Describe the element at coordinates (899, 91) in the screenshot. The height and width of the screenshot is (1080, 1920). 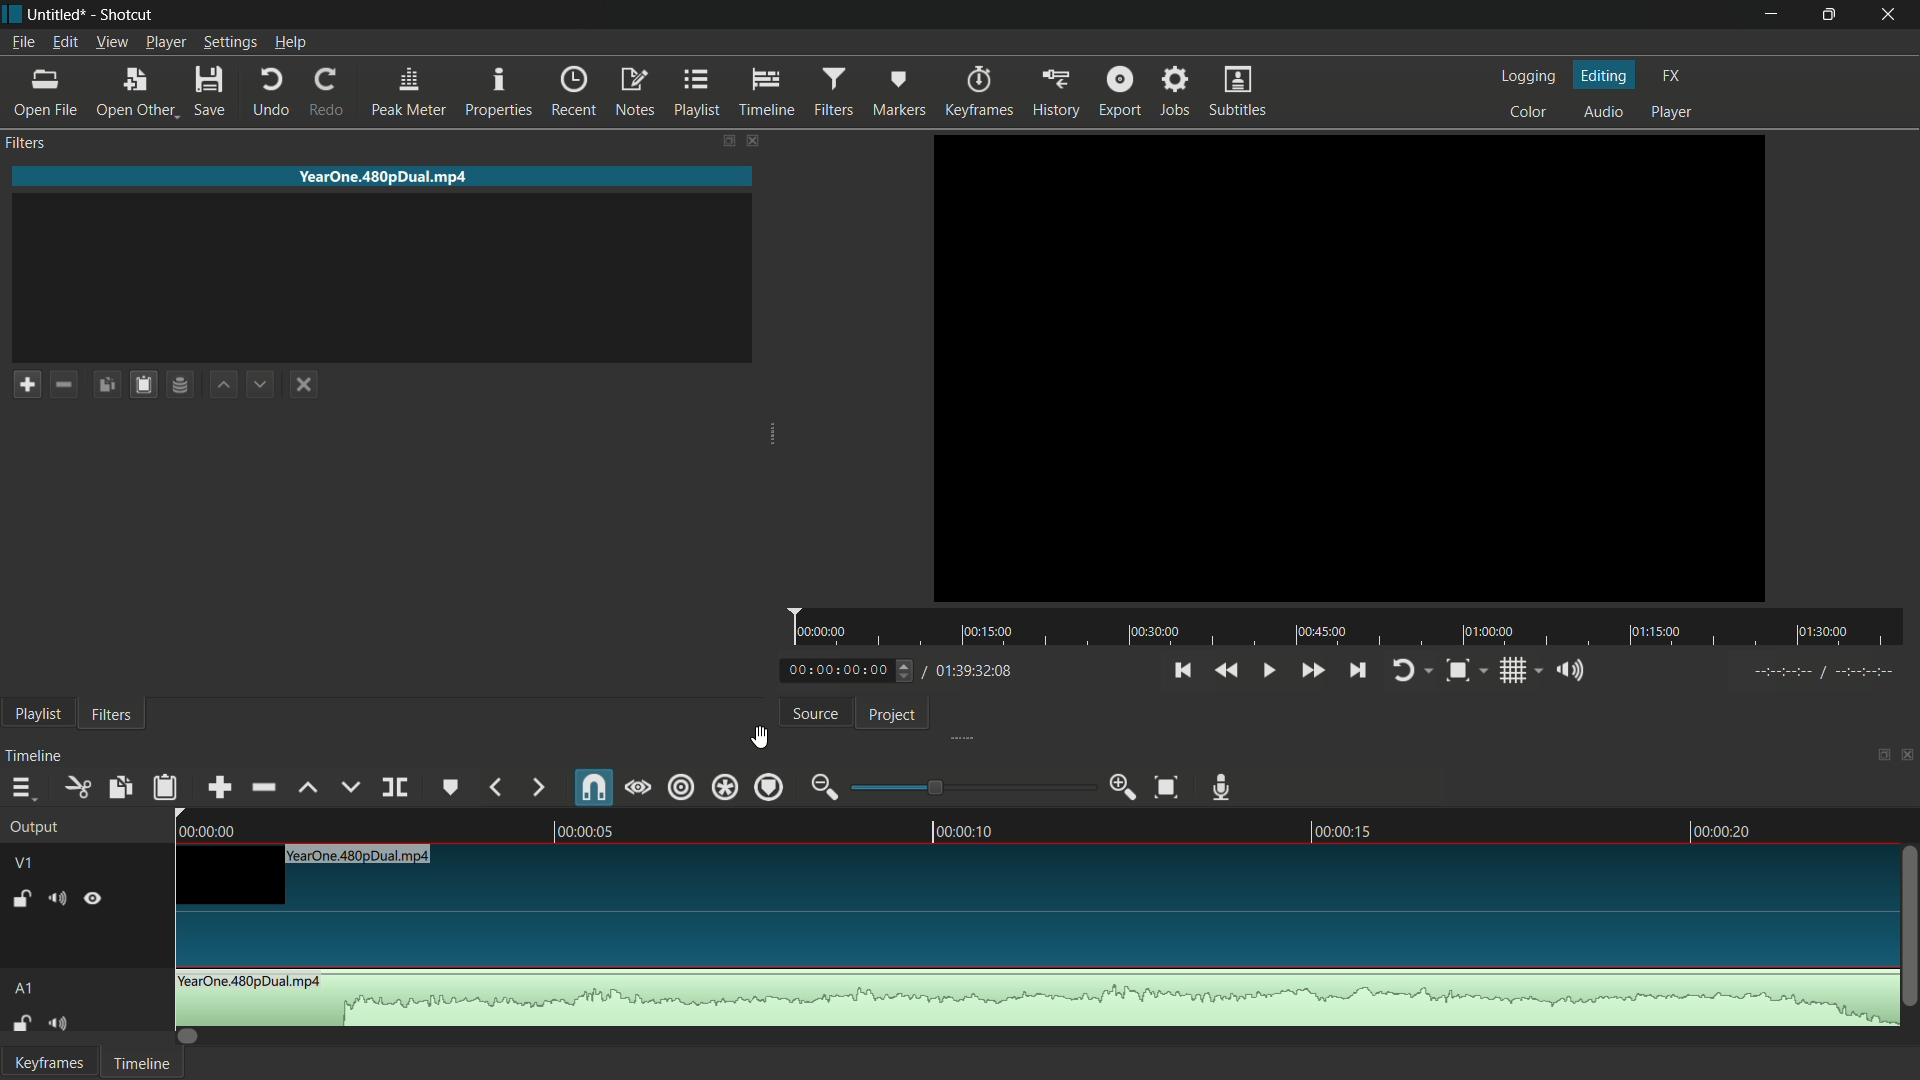
I see `marker` at that location.